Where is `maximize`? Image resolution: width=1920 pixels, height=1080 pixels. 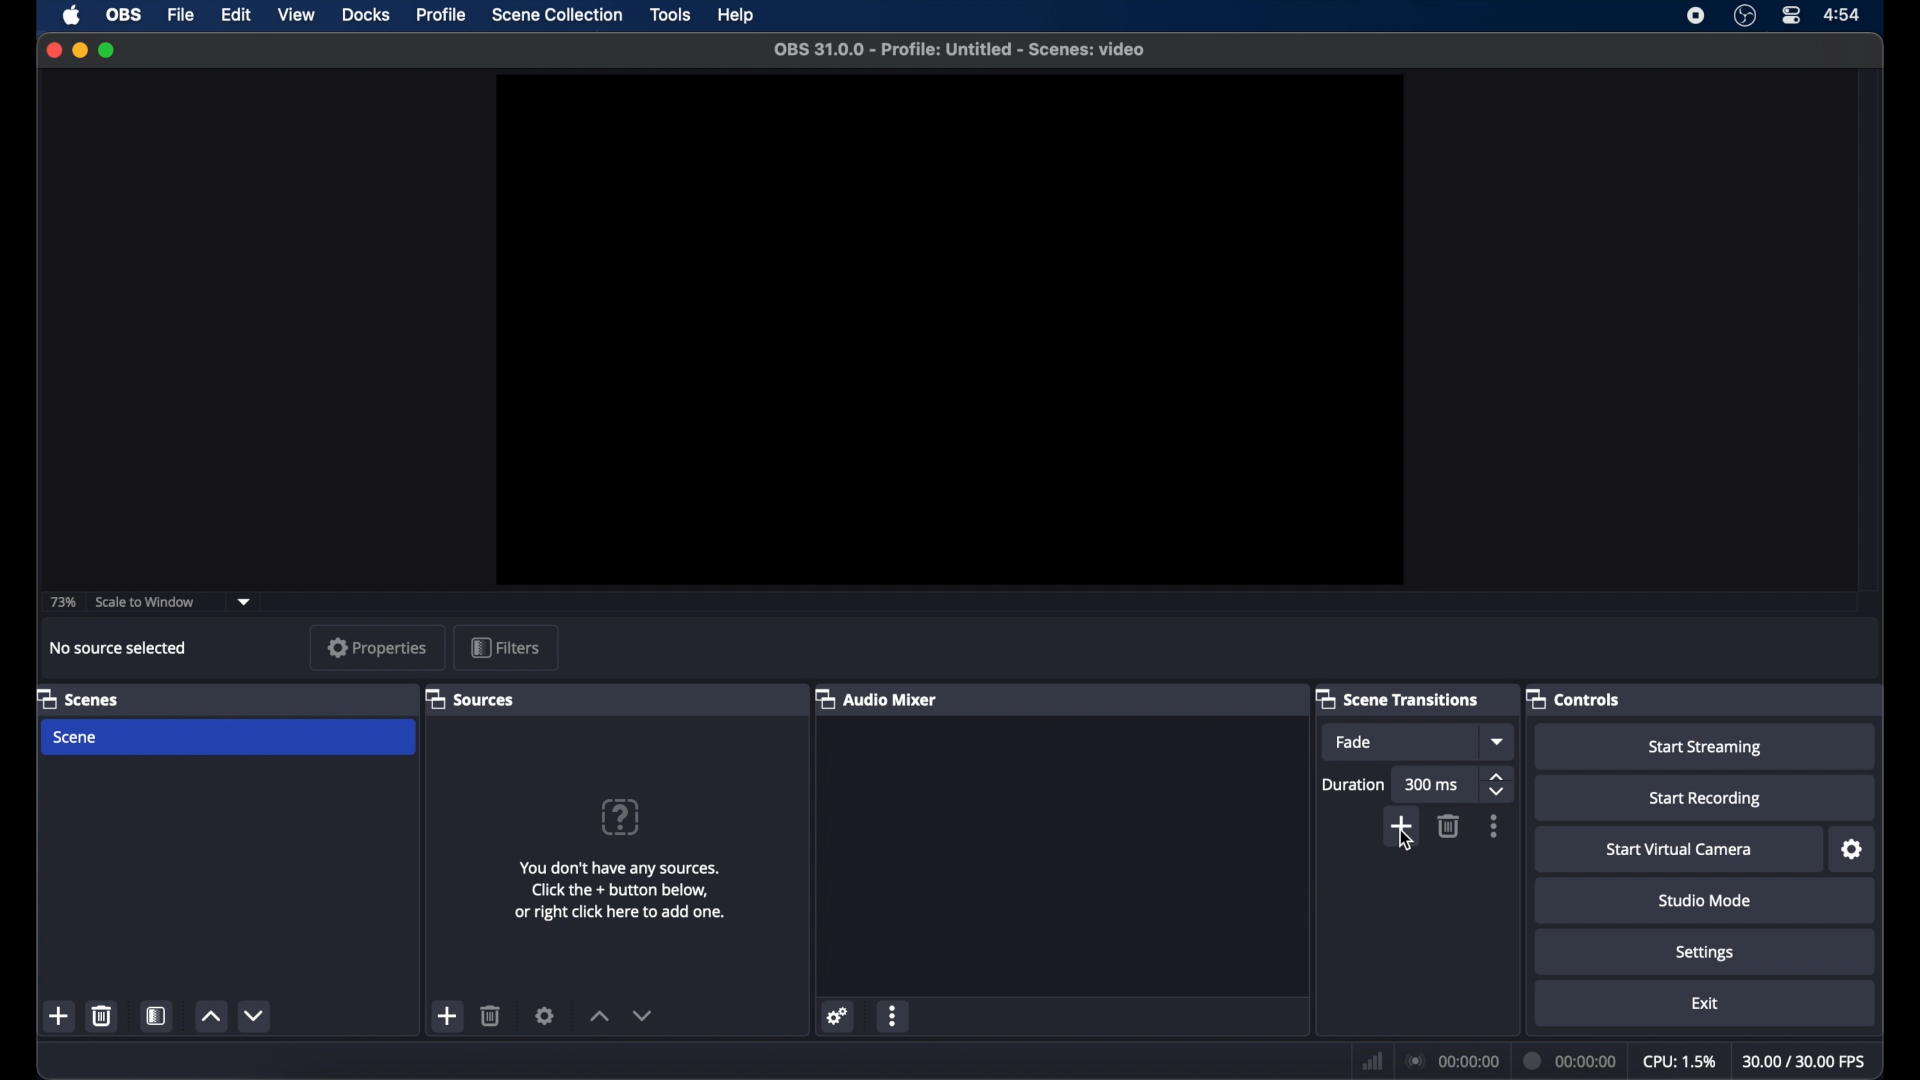 maximize is located at coordinates (108, 51).